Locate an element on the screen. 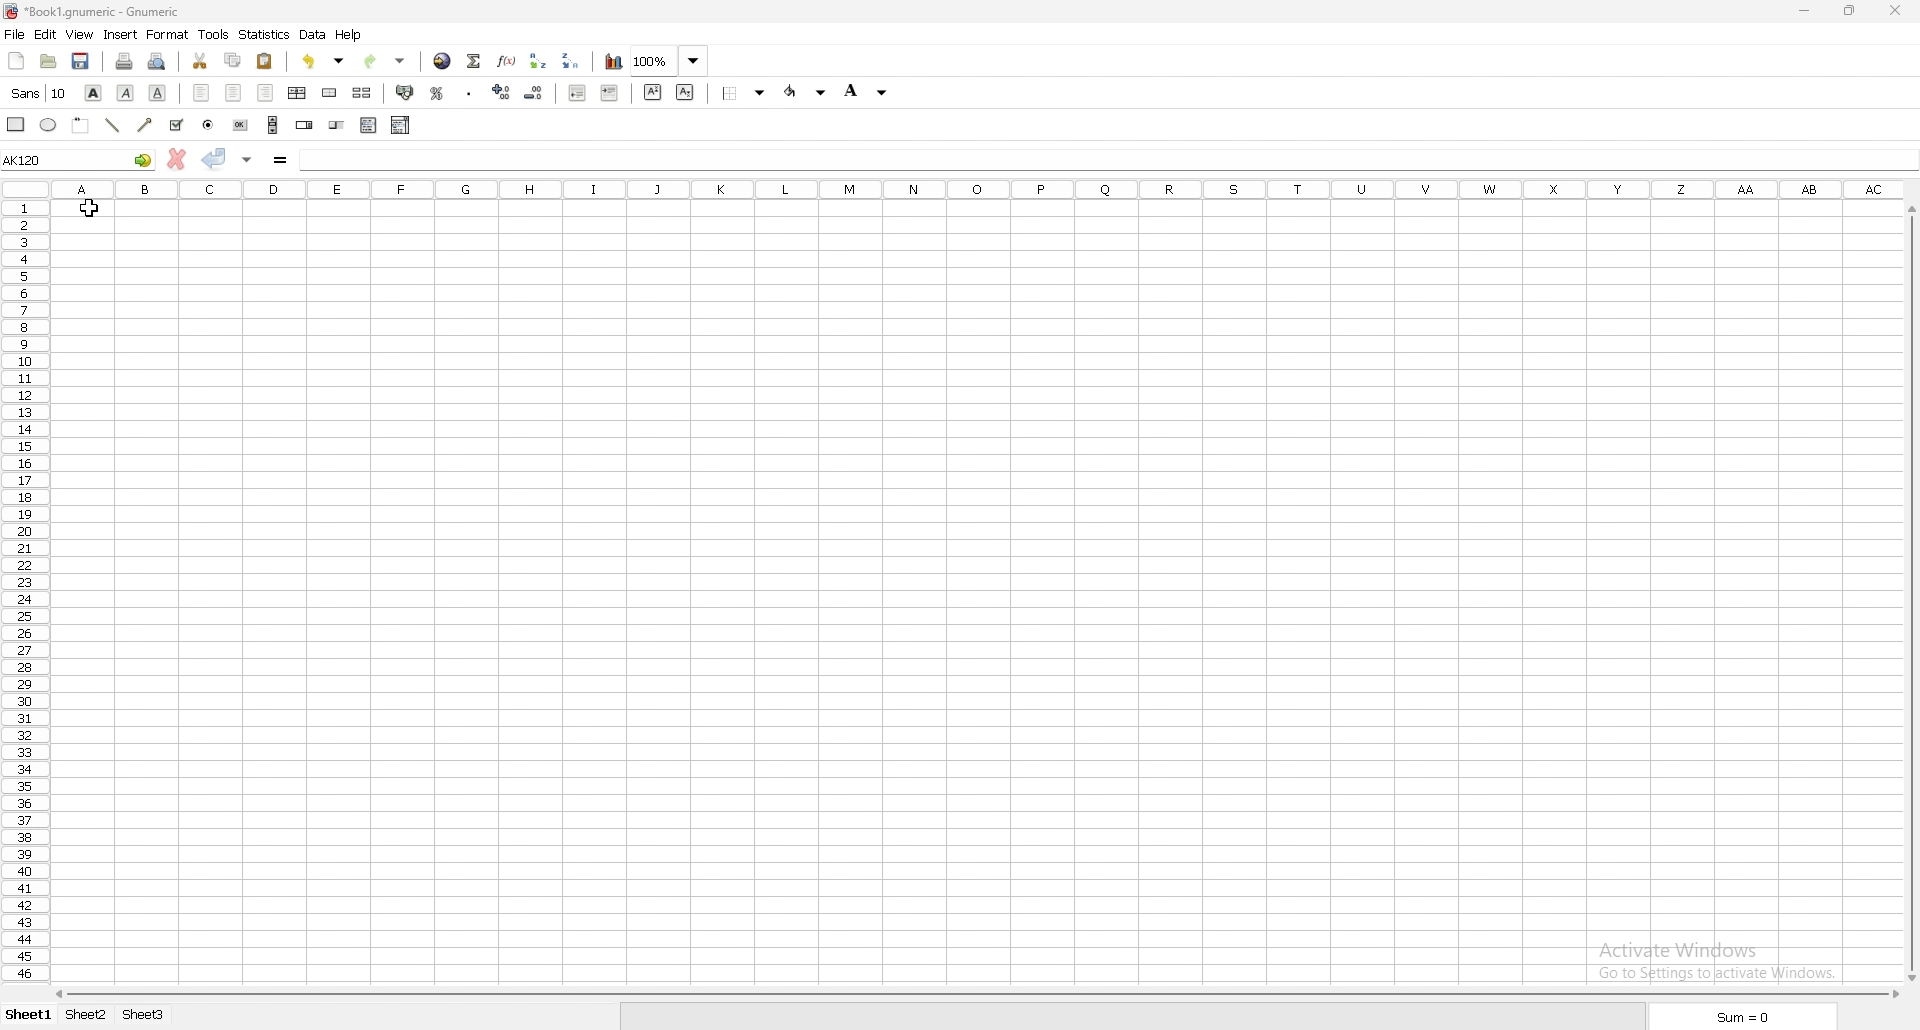 Image resolution: width=1920 pixels, height=1030 pixels. centre horizontally is located at coordinates (298, 94).